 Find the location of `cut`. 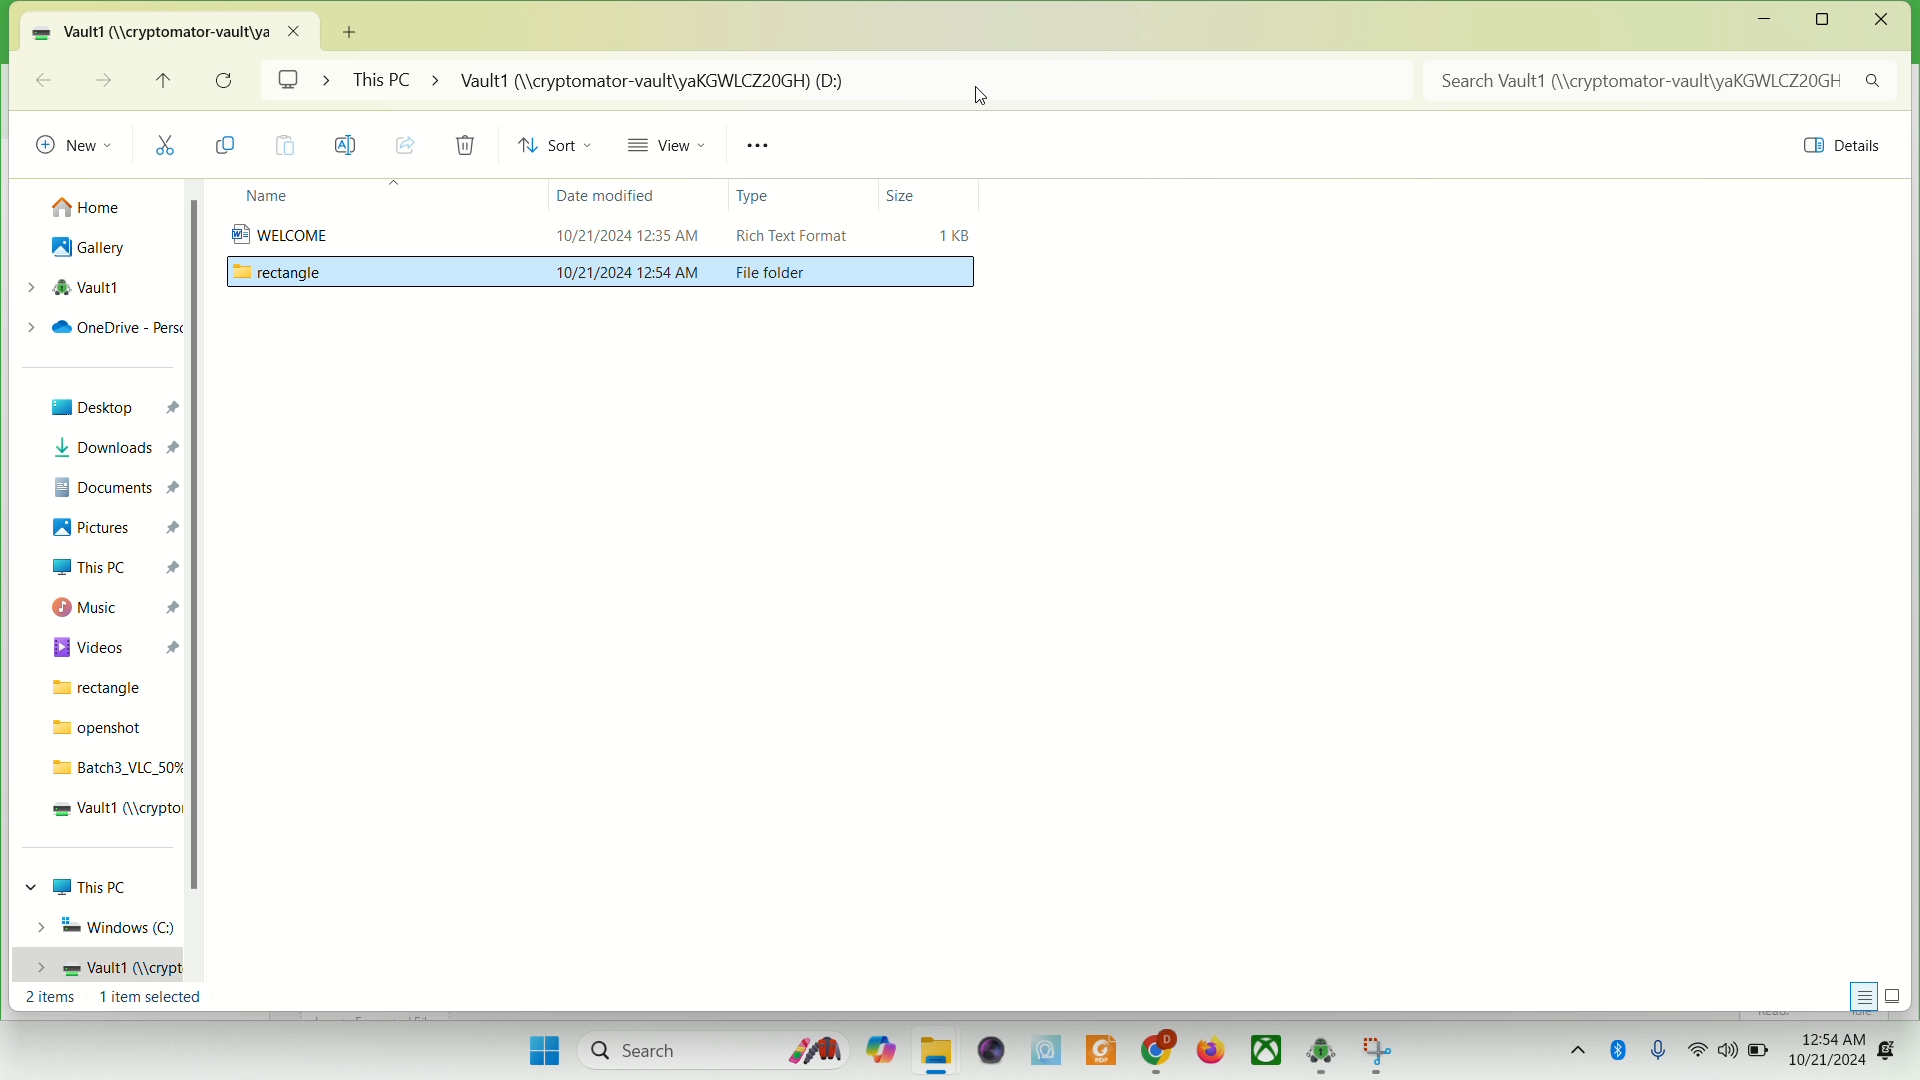

cut is located at coordinates (173, 144).